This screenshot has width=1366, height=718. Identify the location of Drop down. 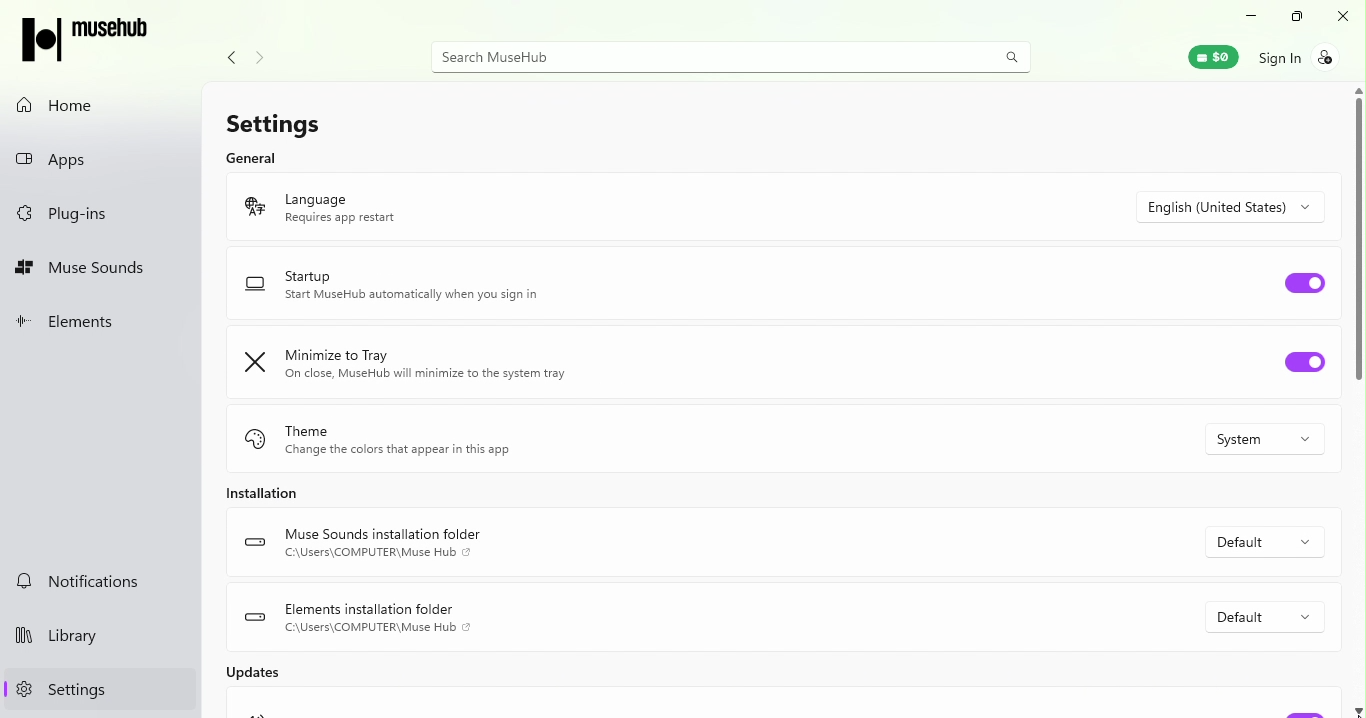
(1266, 612).